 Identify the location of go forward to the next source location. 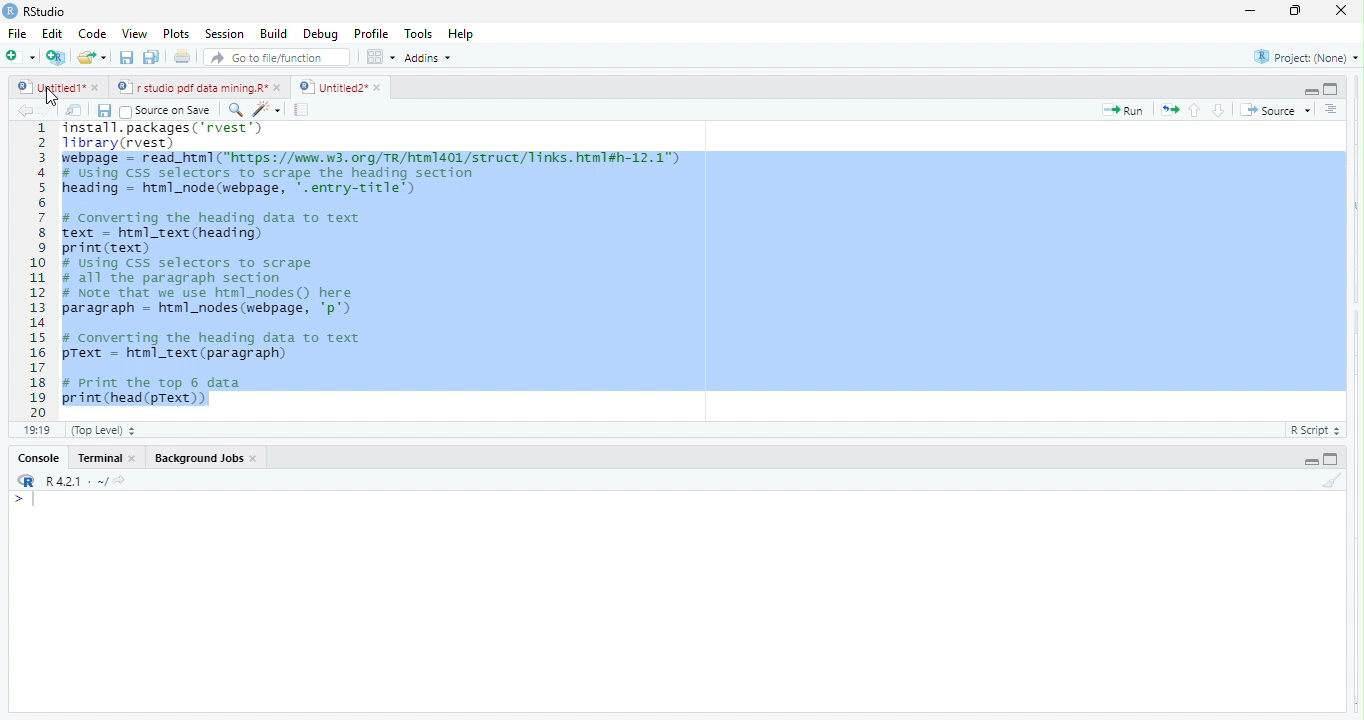
(48, 112).